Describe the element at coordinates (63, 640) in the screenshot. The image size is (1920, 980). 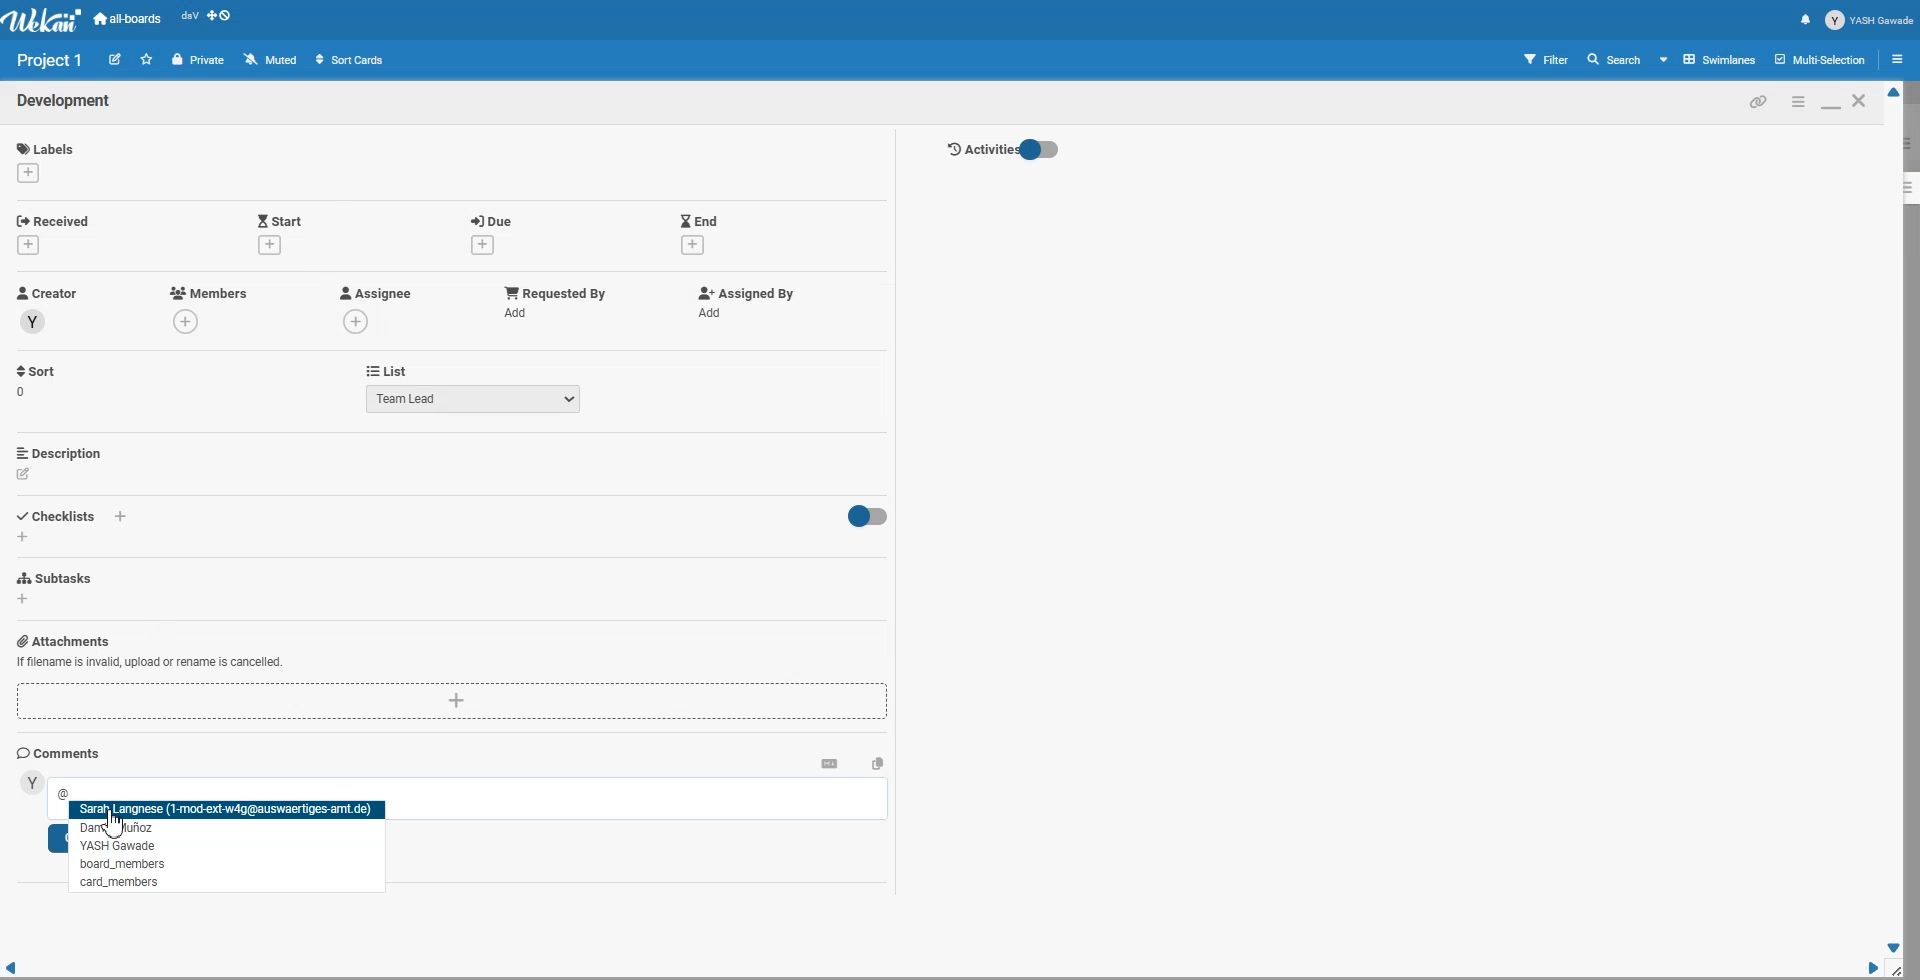
I see `Add Attachments` at that location.